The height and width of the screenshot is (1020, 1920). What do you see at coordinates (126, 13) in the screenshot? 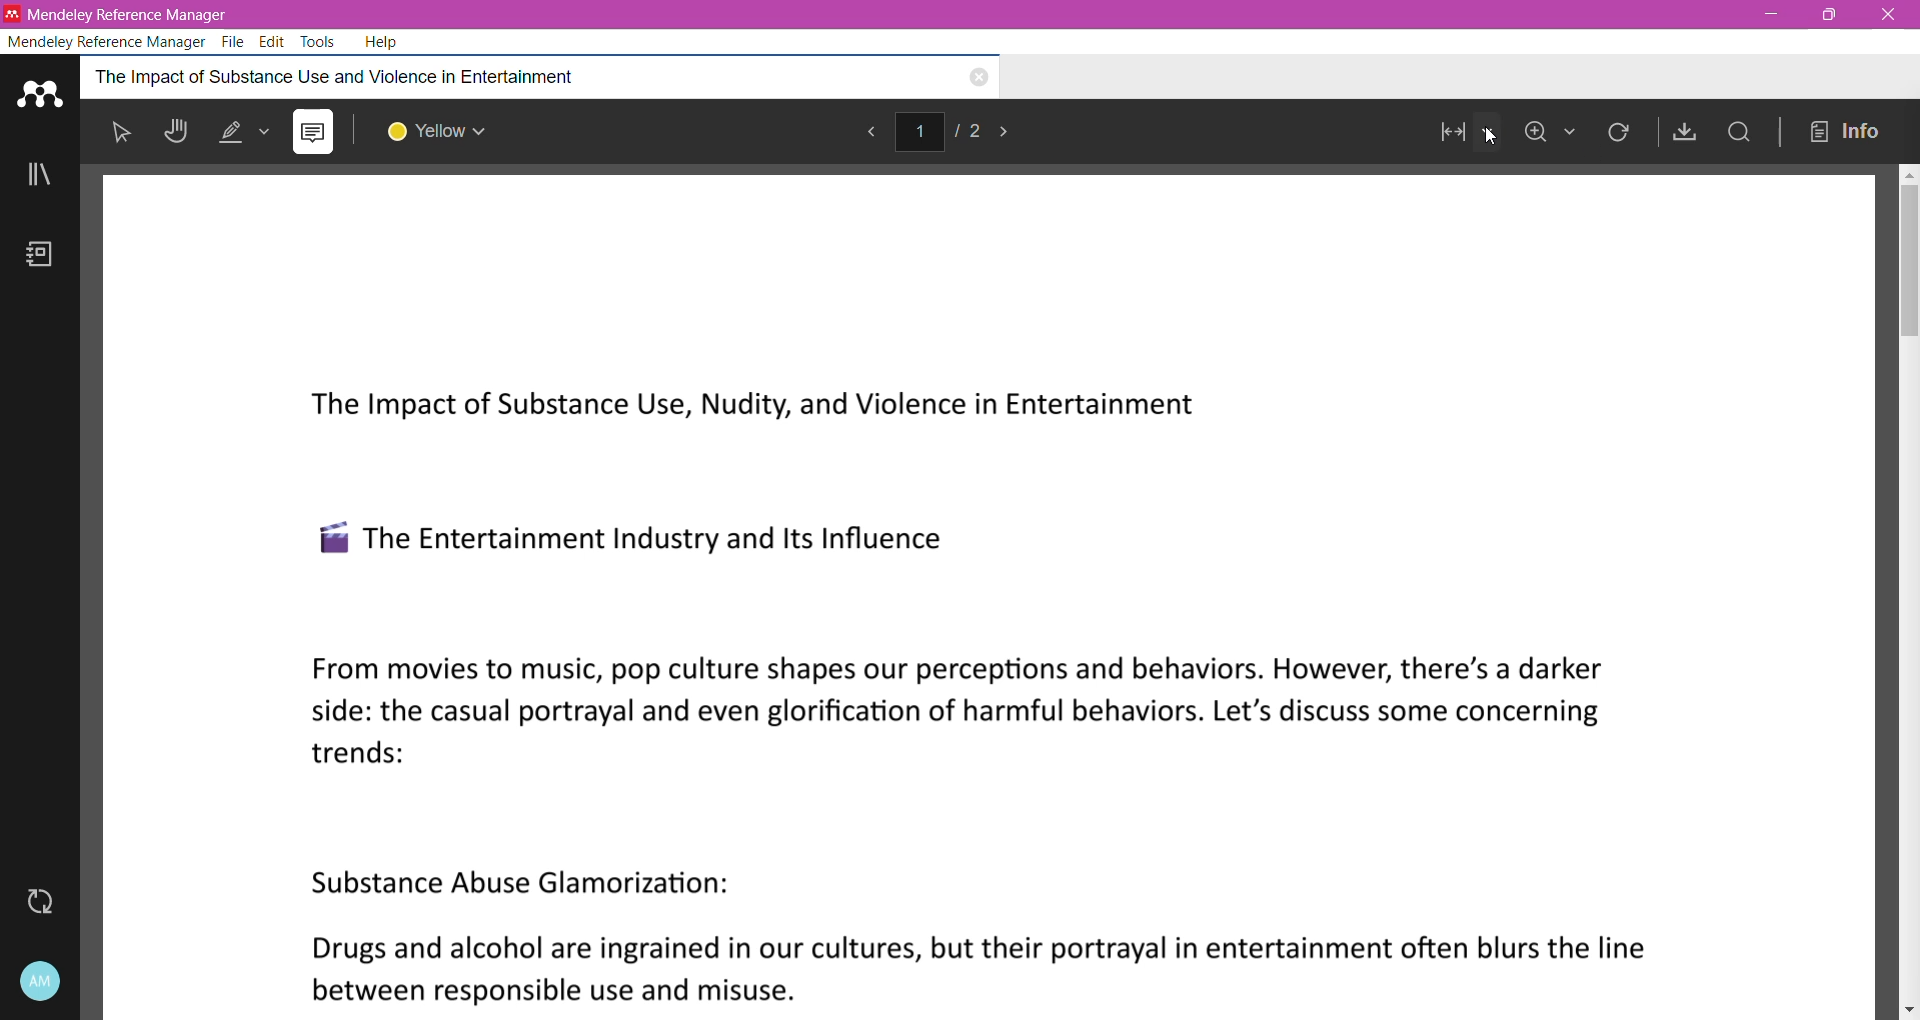
I see `Application Name` at bounding box center [126, 13].